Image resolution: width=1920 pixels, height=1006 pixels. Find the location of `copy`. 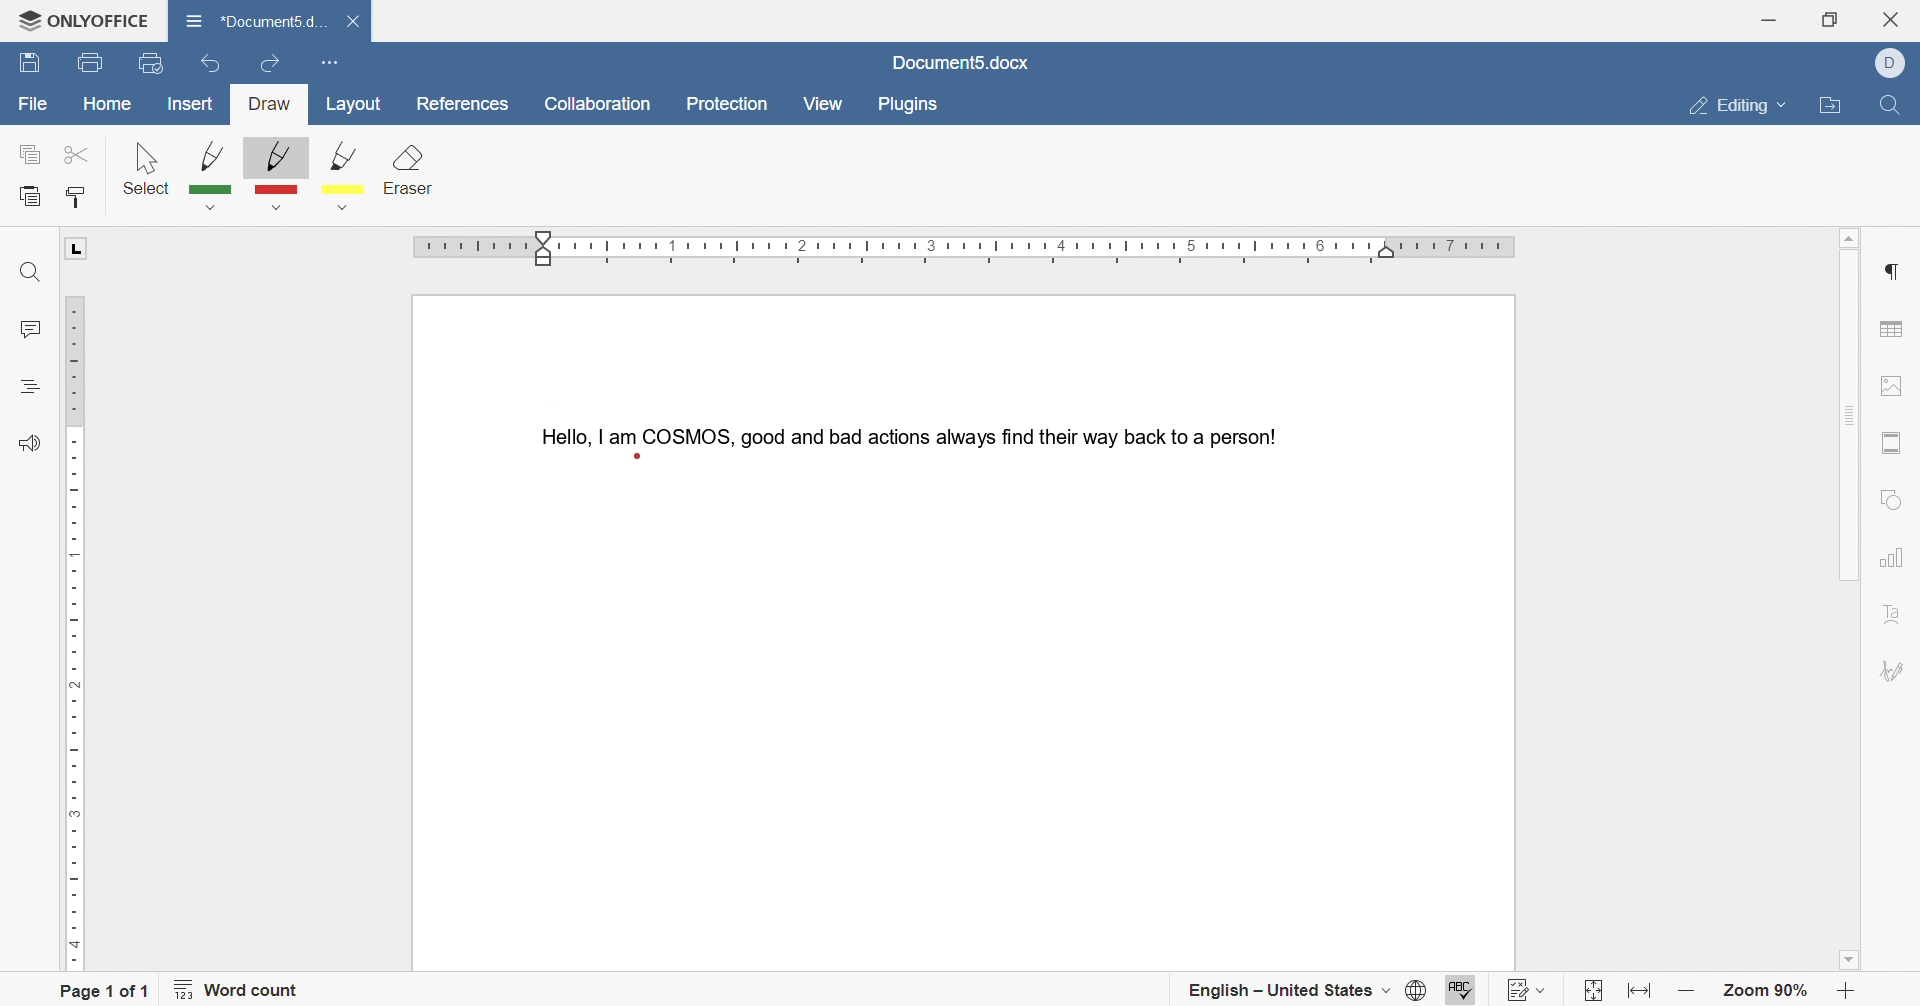

copy is located at coordinates (31, 156).